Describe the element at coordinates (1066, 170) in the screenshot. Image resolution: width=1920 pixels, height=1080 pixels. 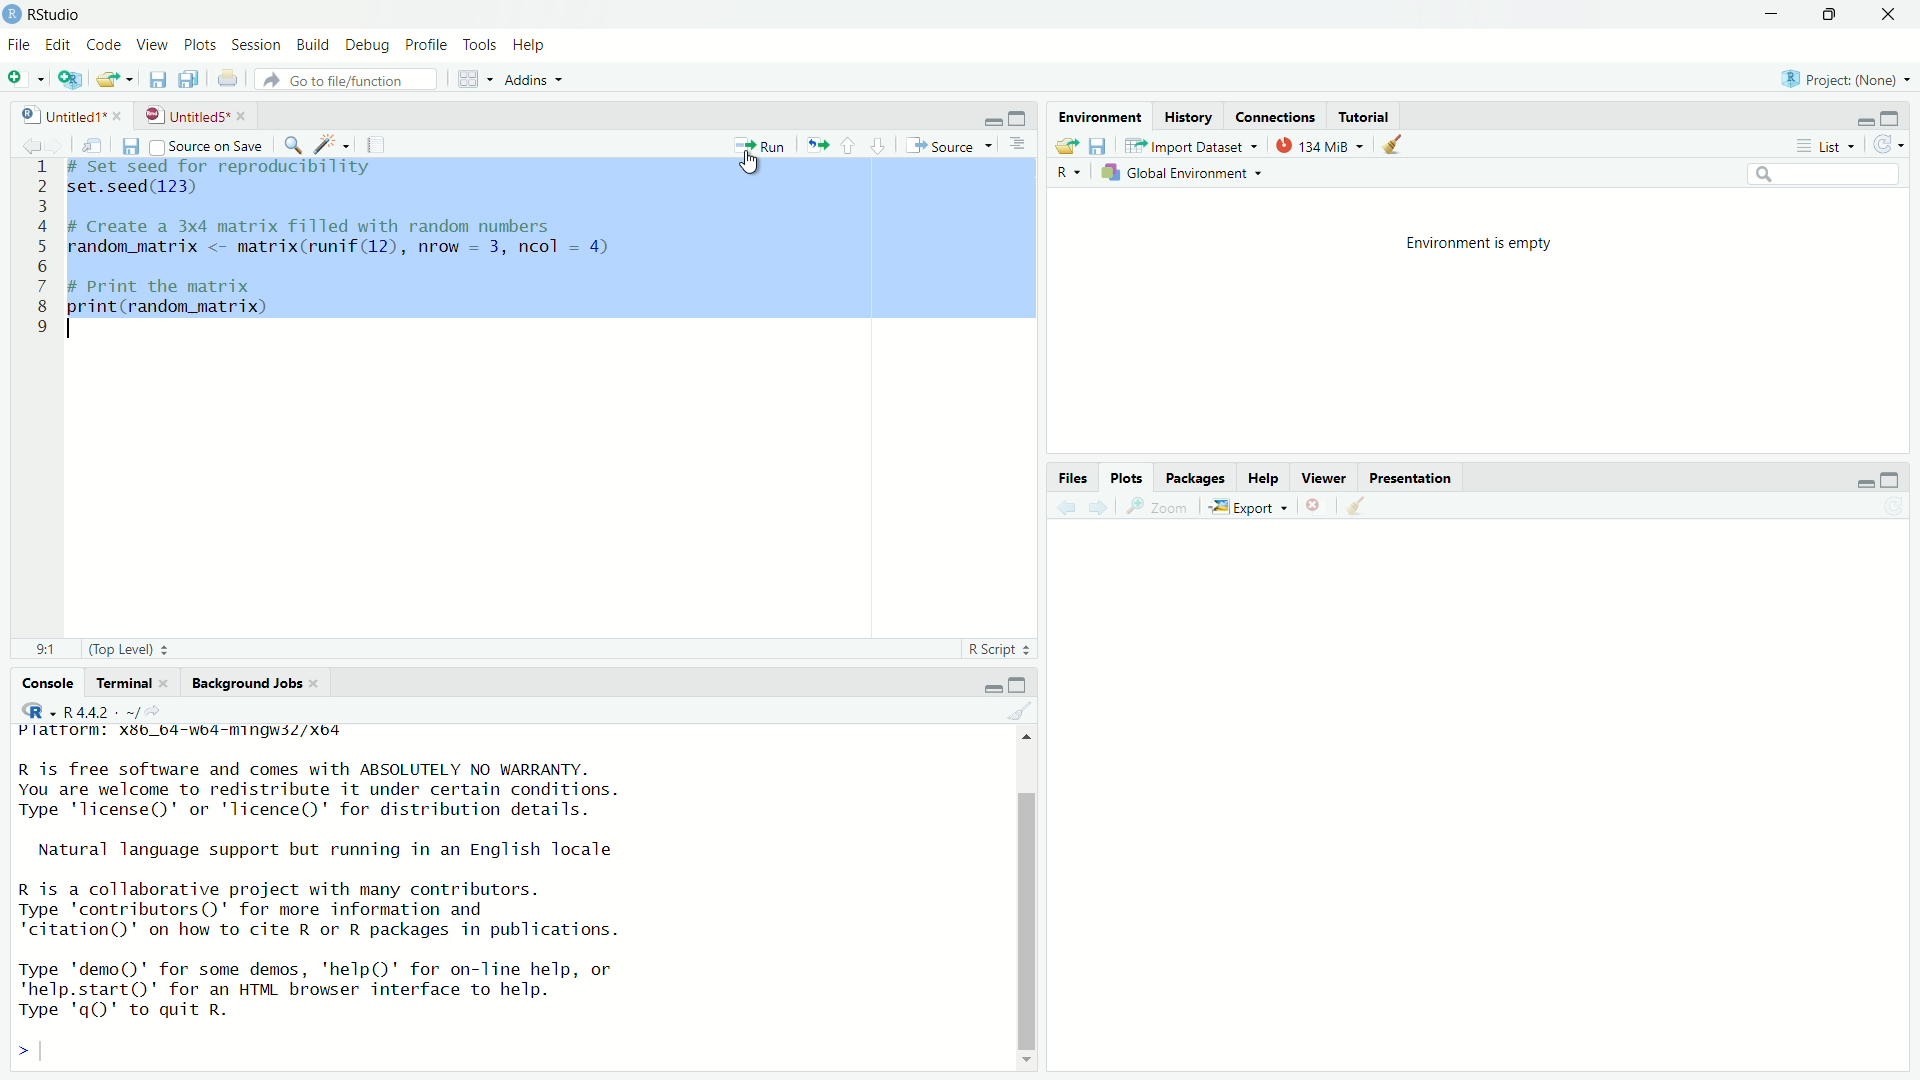
I see `R ~` at that location.